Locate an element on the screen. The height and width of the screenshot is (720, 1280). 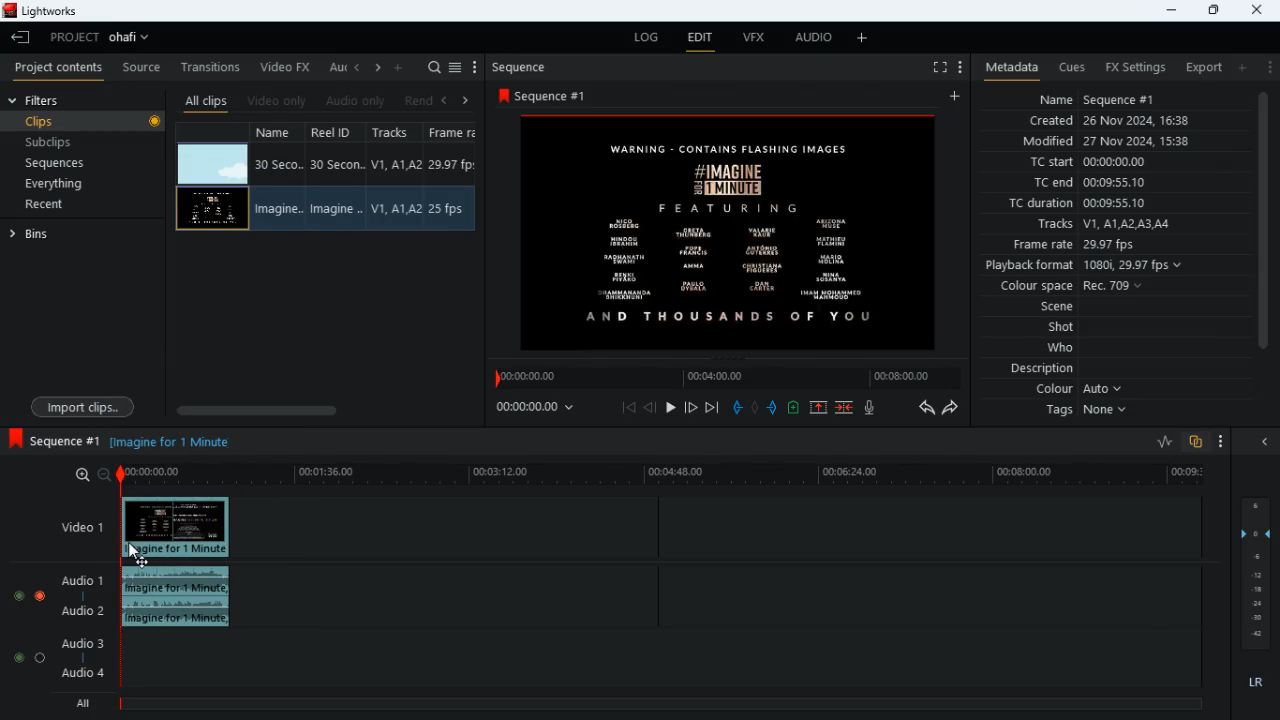
reel id is located at coordinates (337, 178).